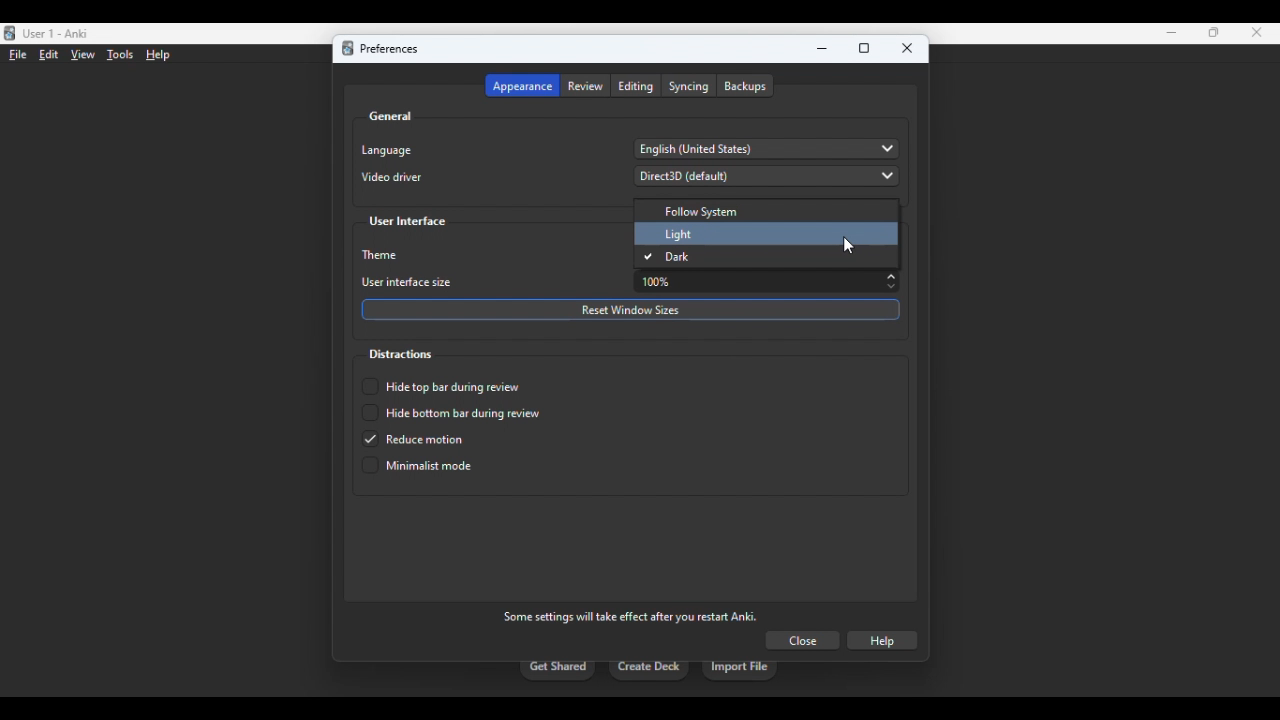  Describe the element at coordinates (390, 116) in the screenshot. I see `general` at that location.